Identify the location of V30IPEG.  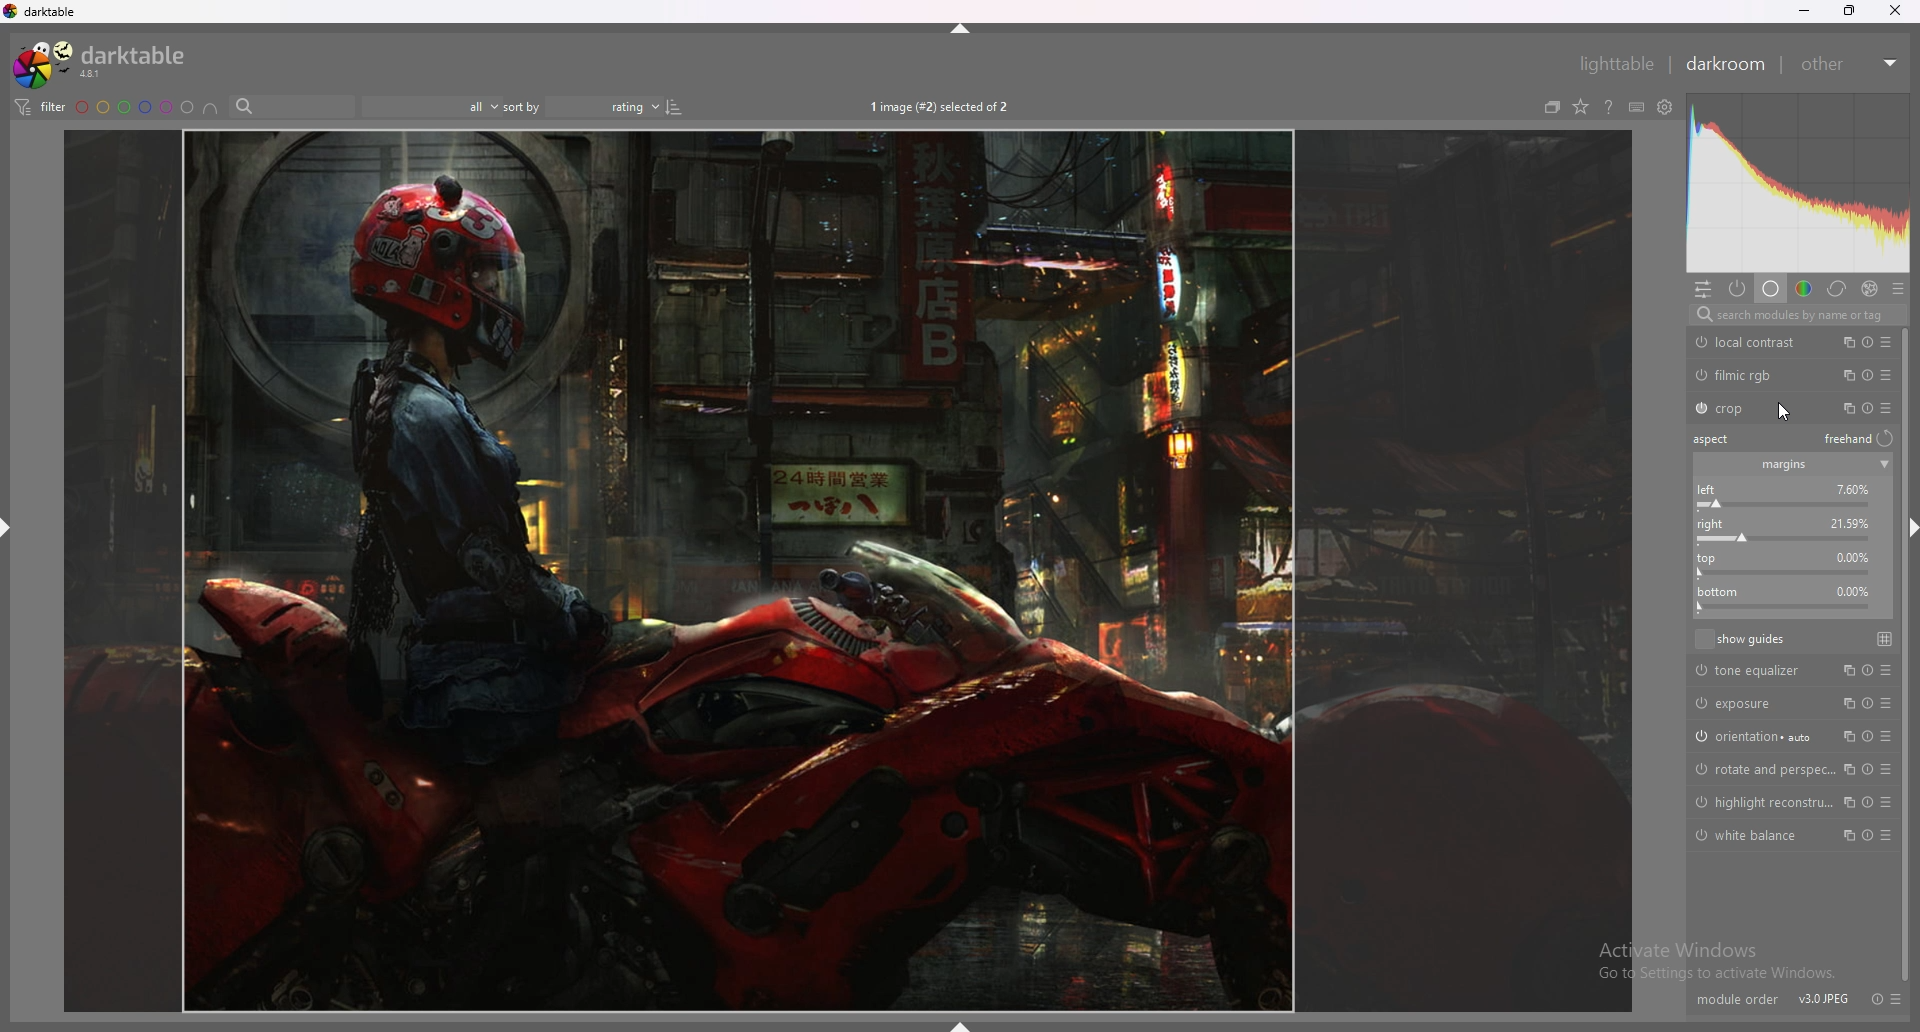
(1820, 988).